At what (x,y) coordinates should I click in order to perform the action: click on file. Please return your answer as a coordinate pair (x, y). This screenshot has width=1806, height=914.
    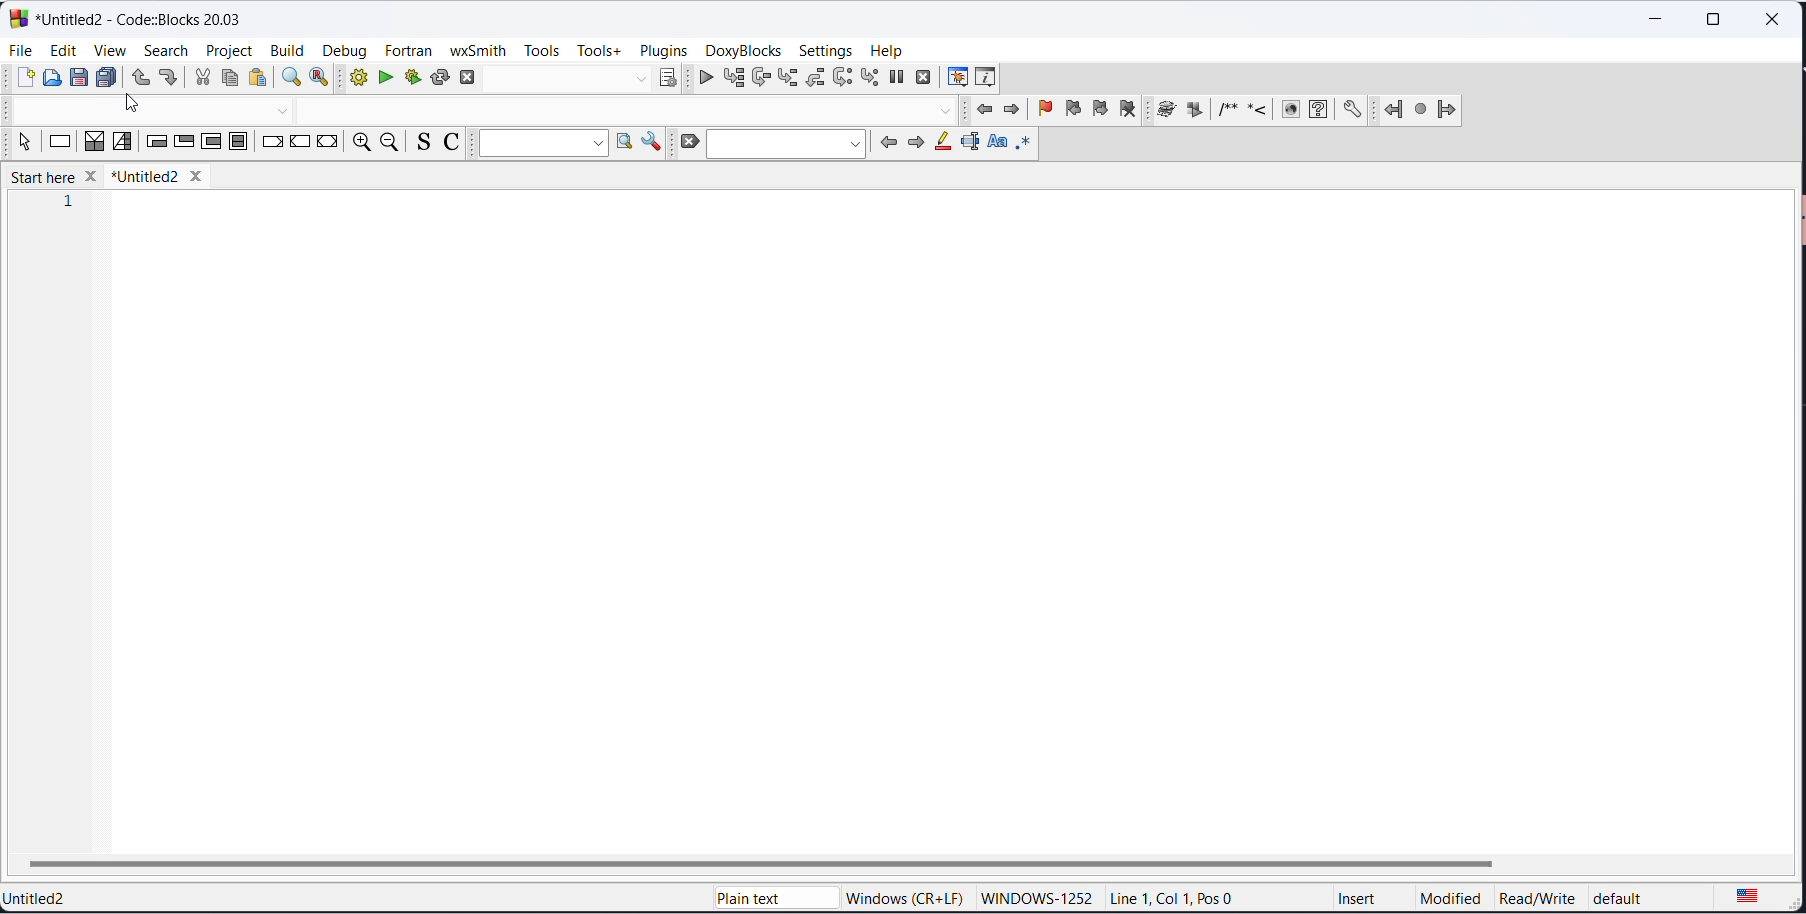
    Looking at the image, I should click on (23, 48).